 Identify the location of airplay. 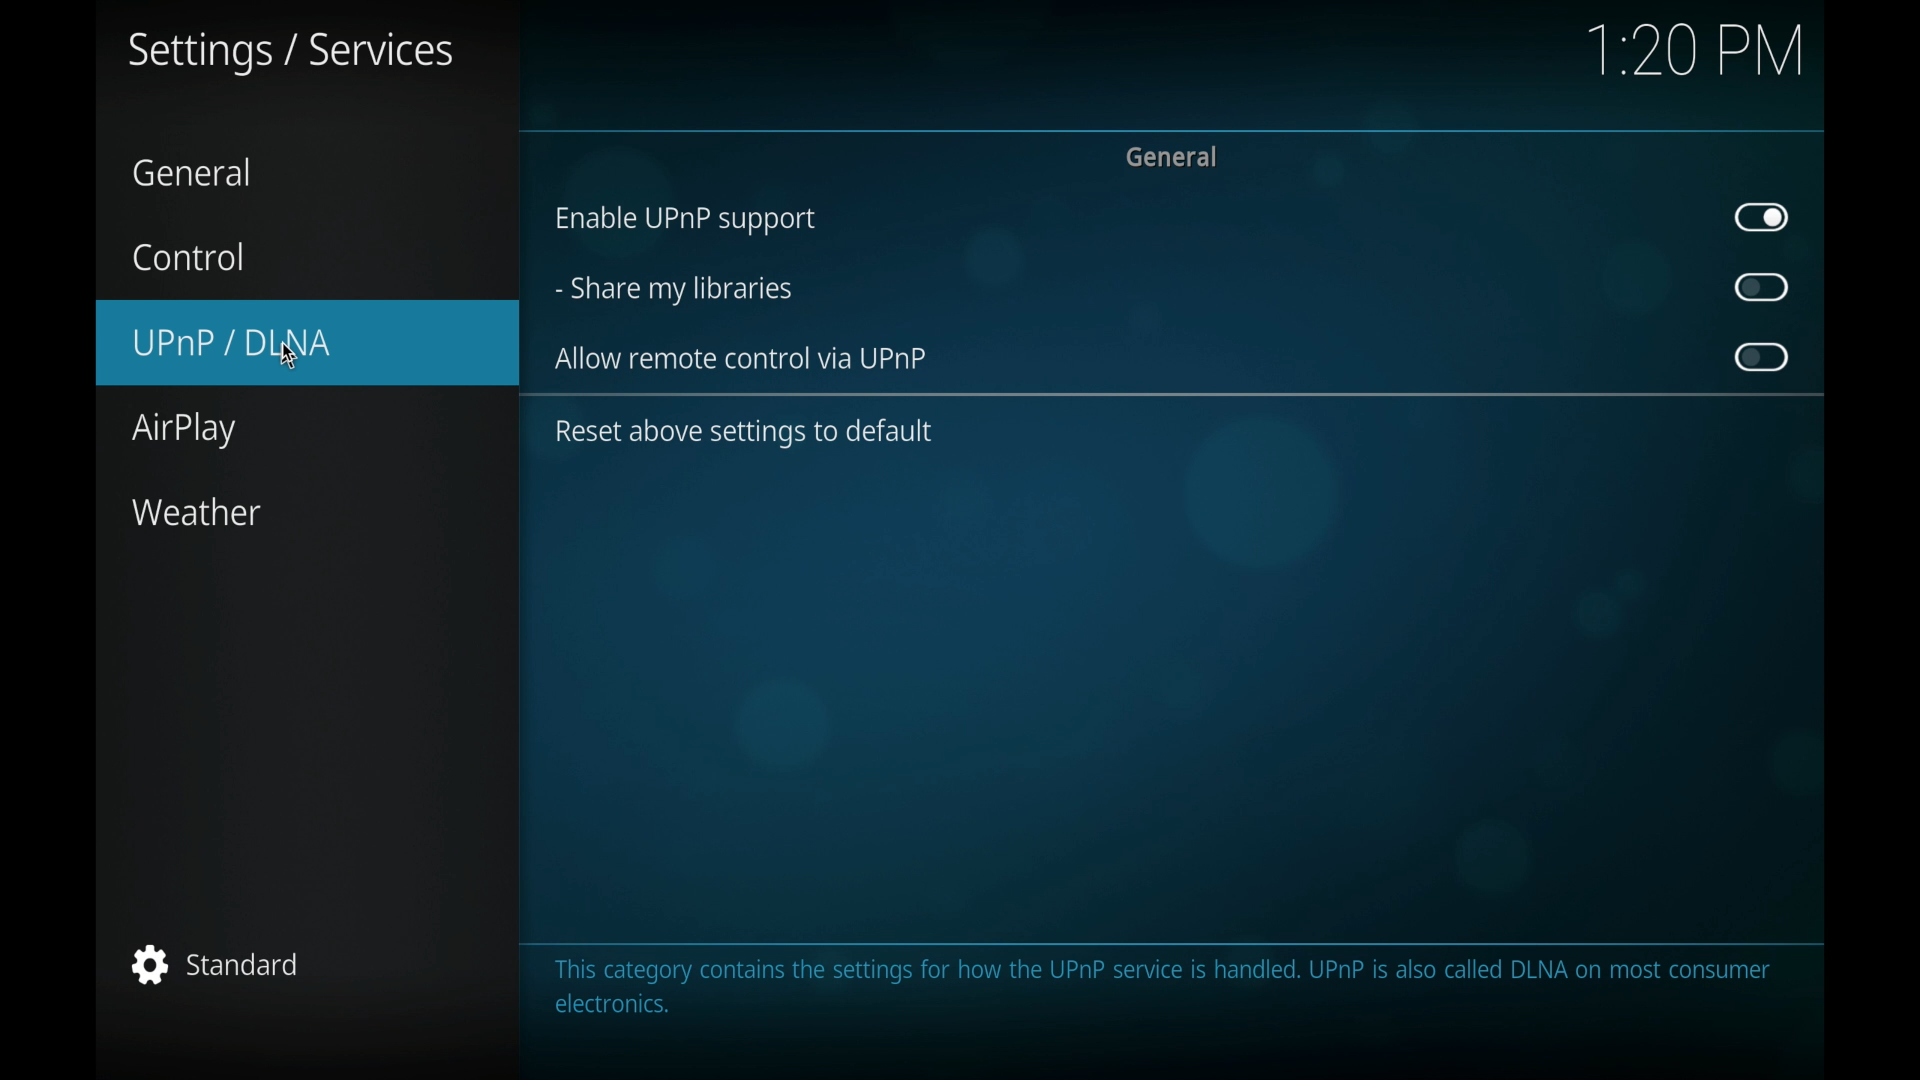
(182, 431).